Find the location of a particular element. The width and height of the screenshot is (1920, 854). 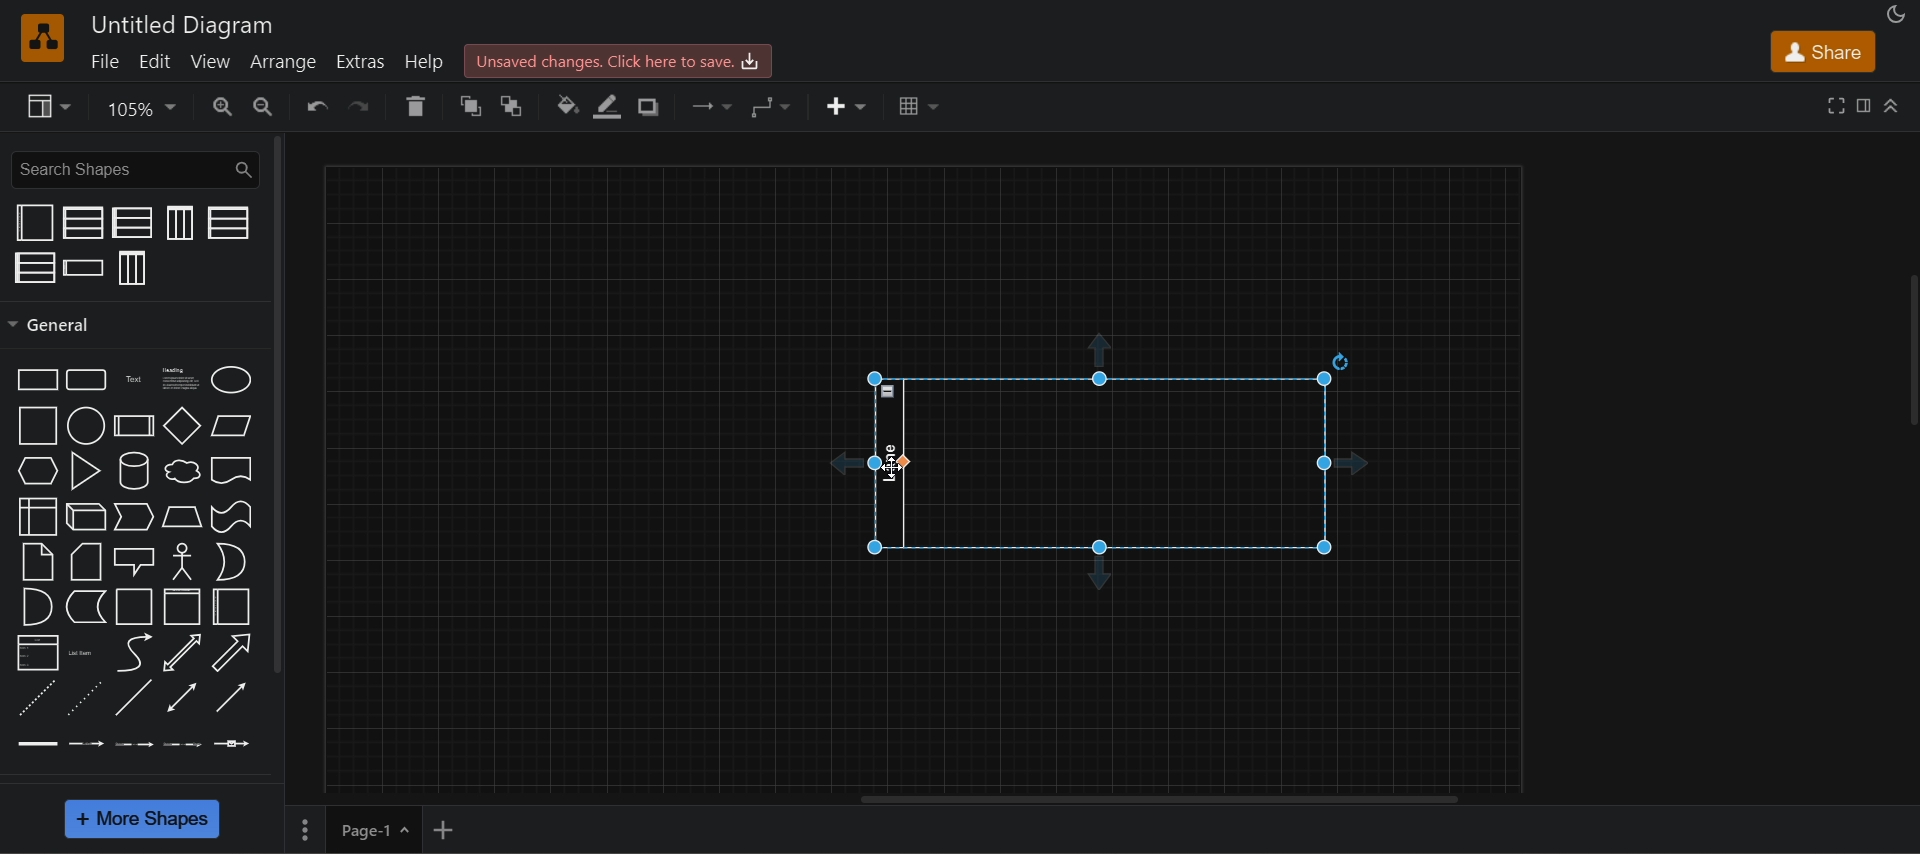

or is located at coordinates (230, 561).